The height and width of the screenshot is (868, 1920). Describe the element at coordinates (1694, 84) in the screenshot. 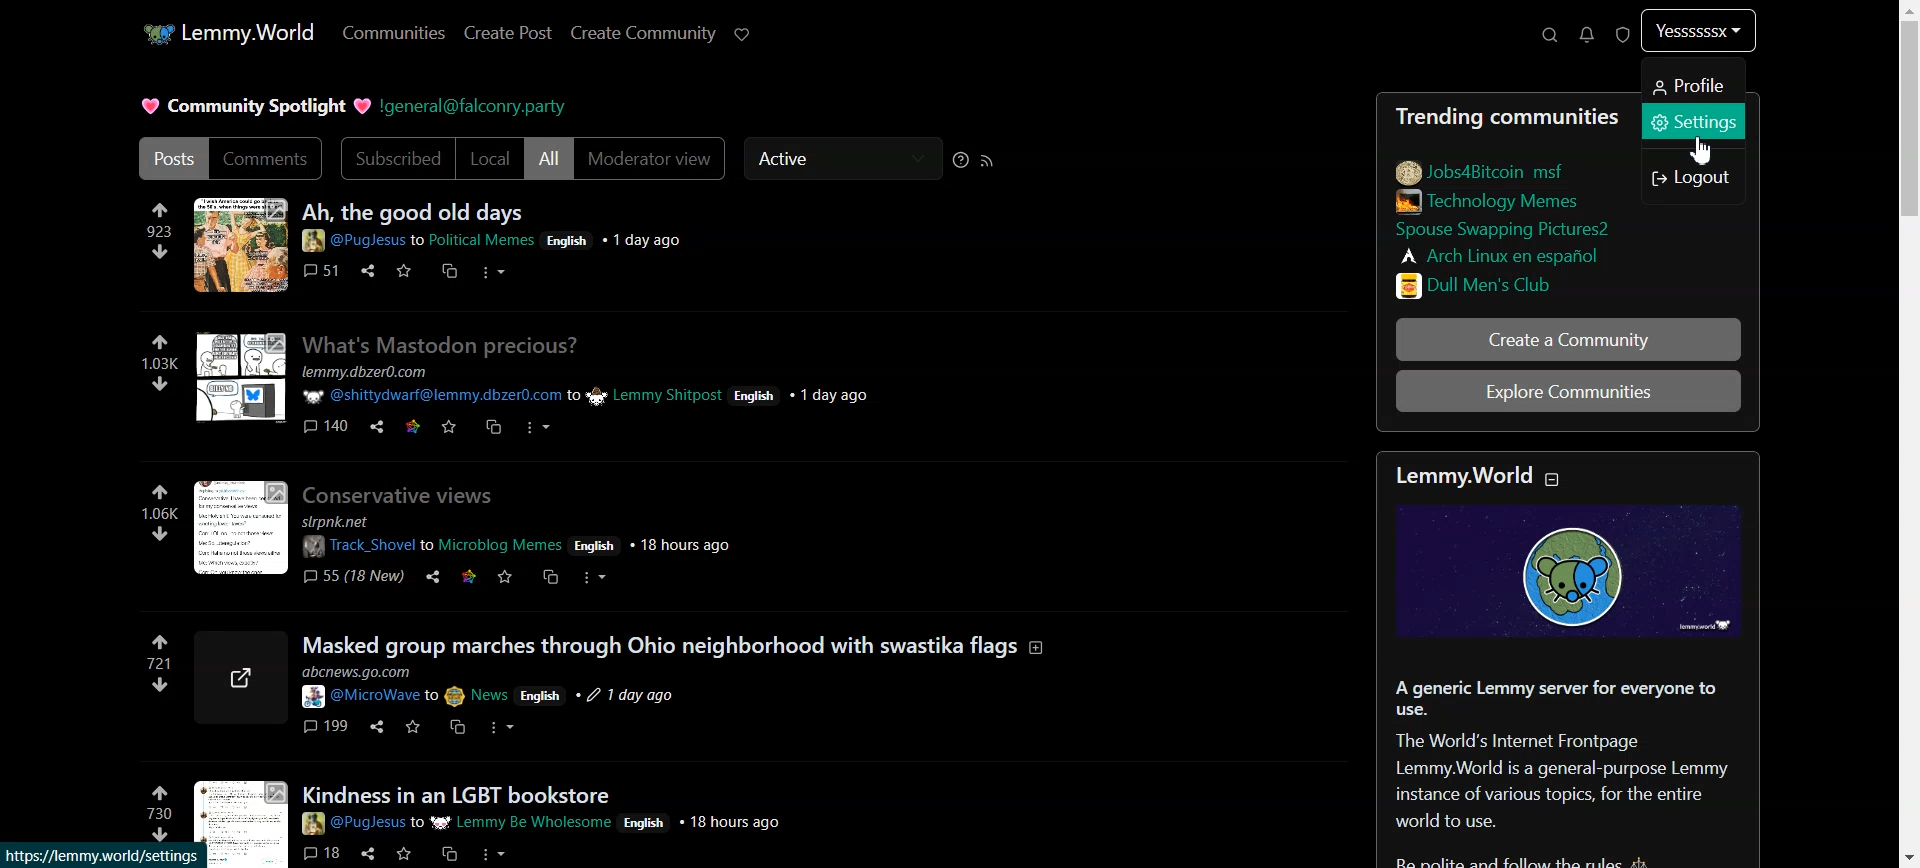

I see `Profile` at that location.